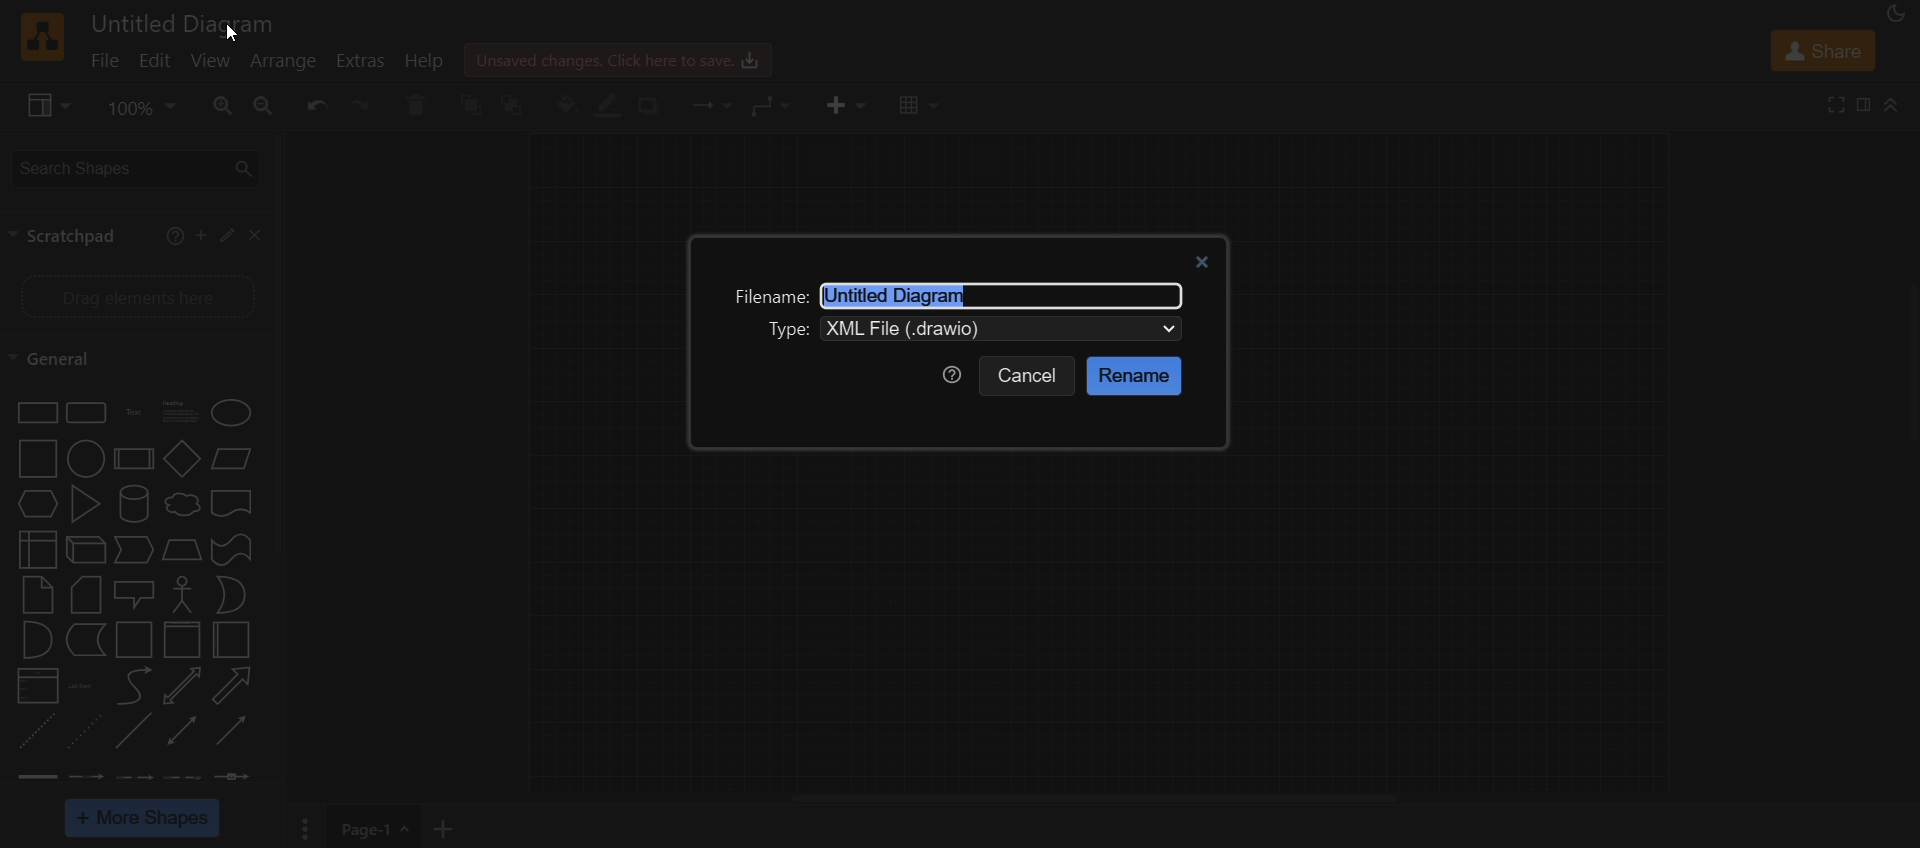  Describe the element at coordinates (200, 235) in the screenshot. I see `add` at that location.